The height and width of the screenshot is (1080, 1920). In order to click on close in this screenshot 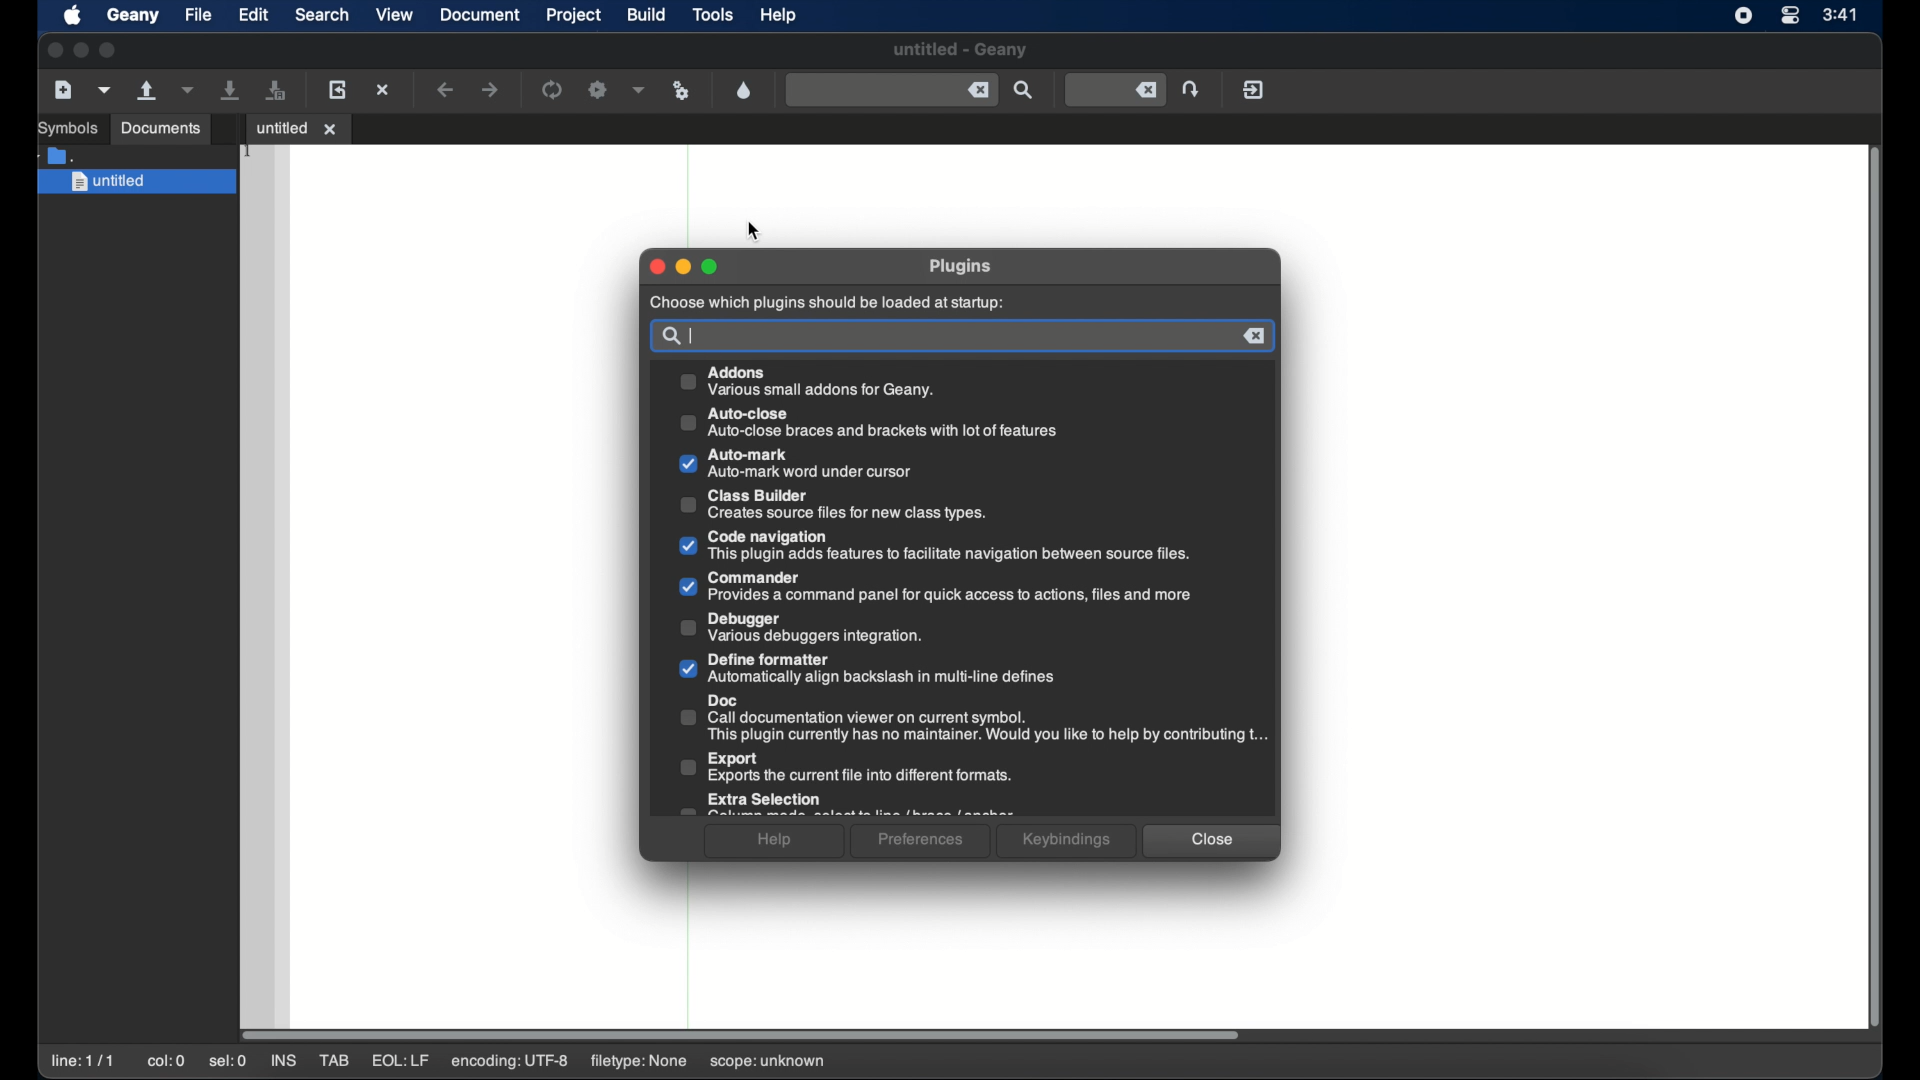, I will do `click(53, 51)`.